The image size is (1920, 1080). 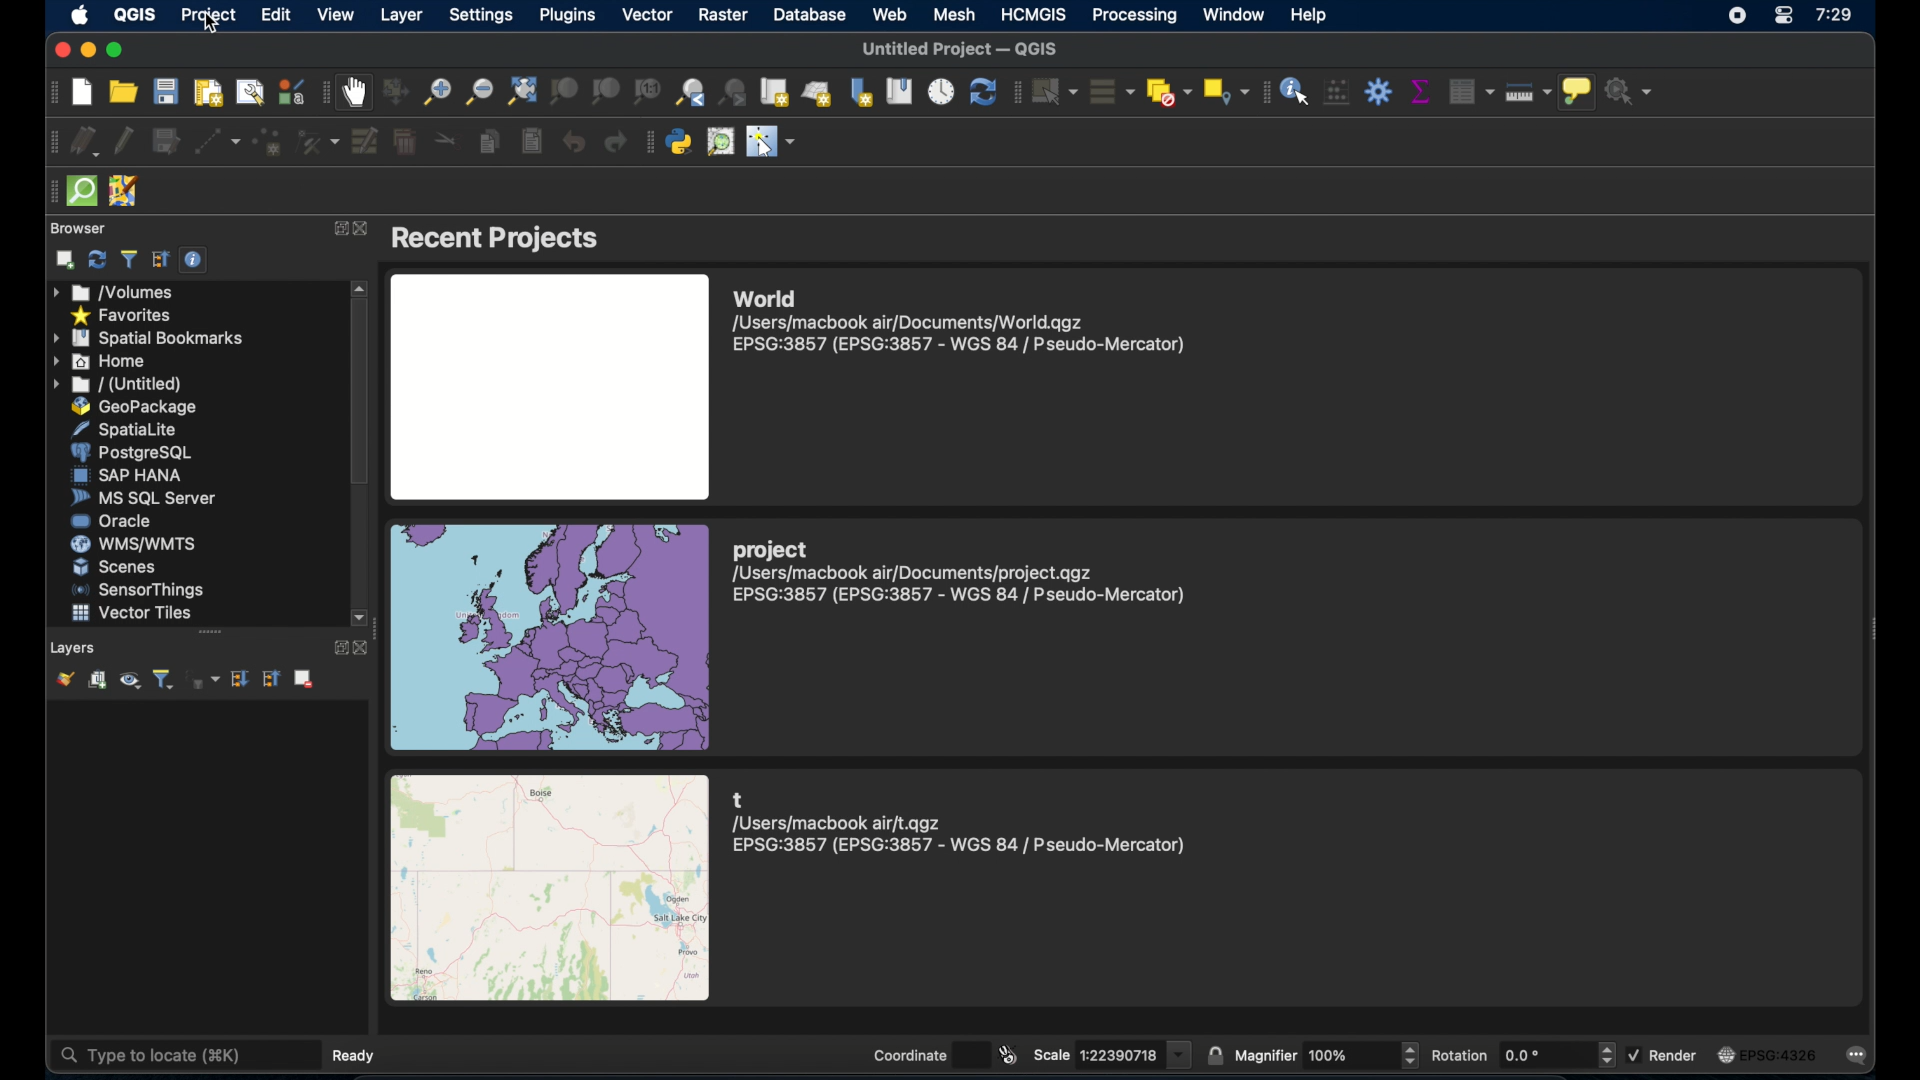 I want to click on open project, so click(x=122, y=92).